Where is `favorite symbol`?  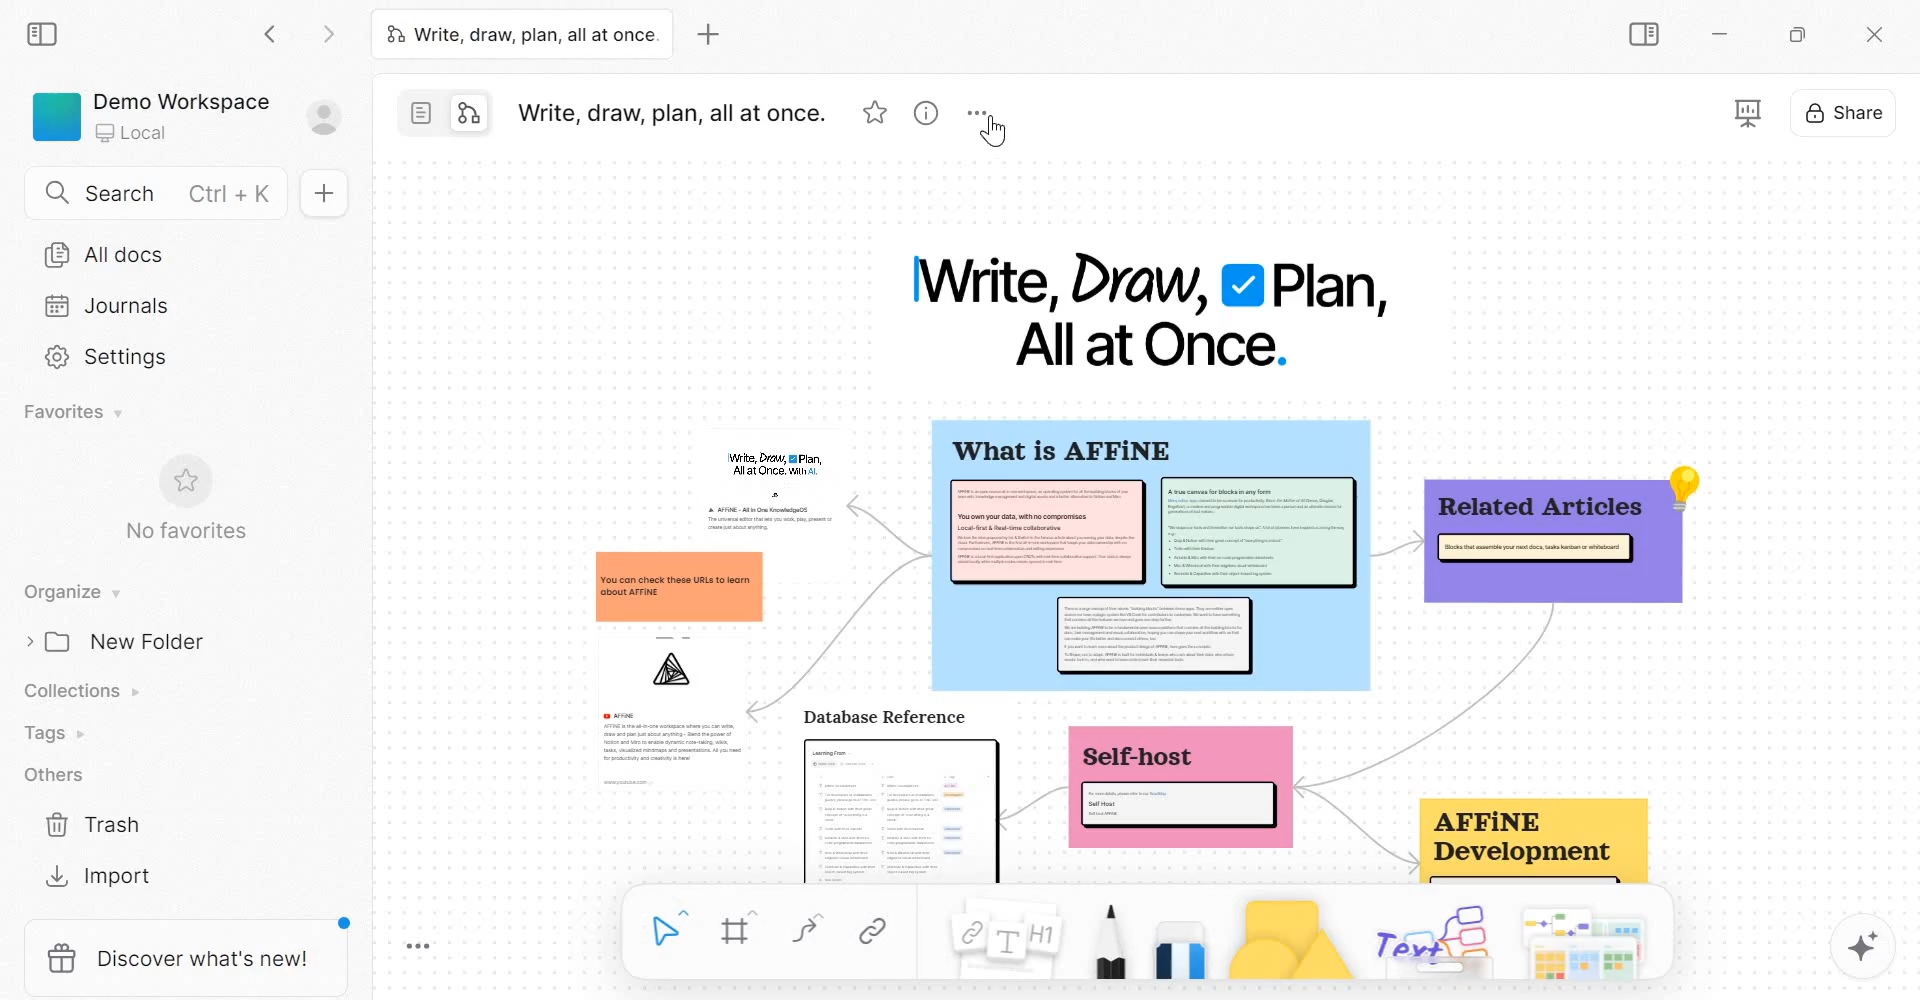 favorite symbol is located at coordinates (182, 481).